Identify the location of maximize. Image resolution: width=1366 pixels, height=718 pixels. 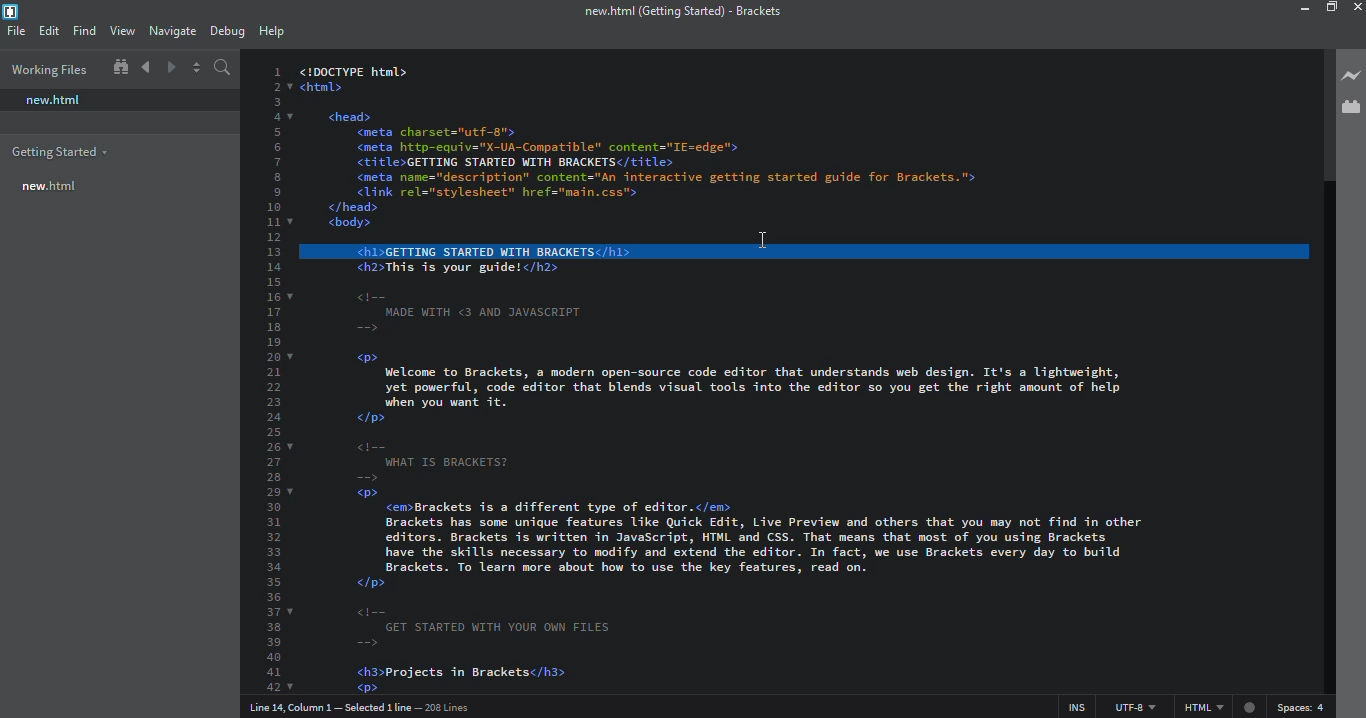
(1331, 8).